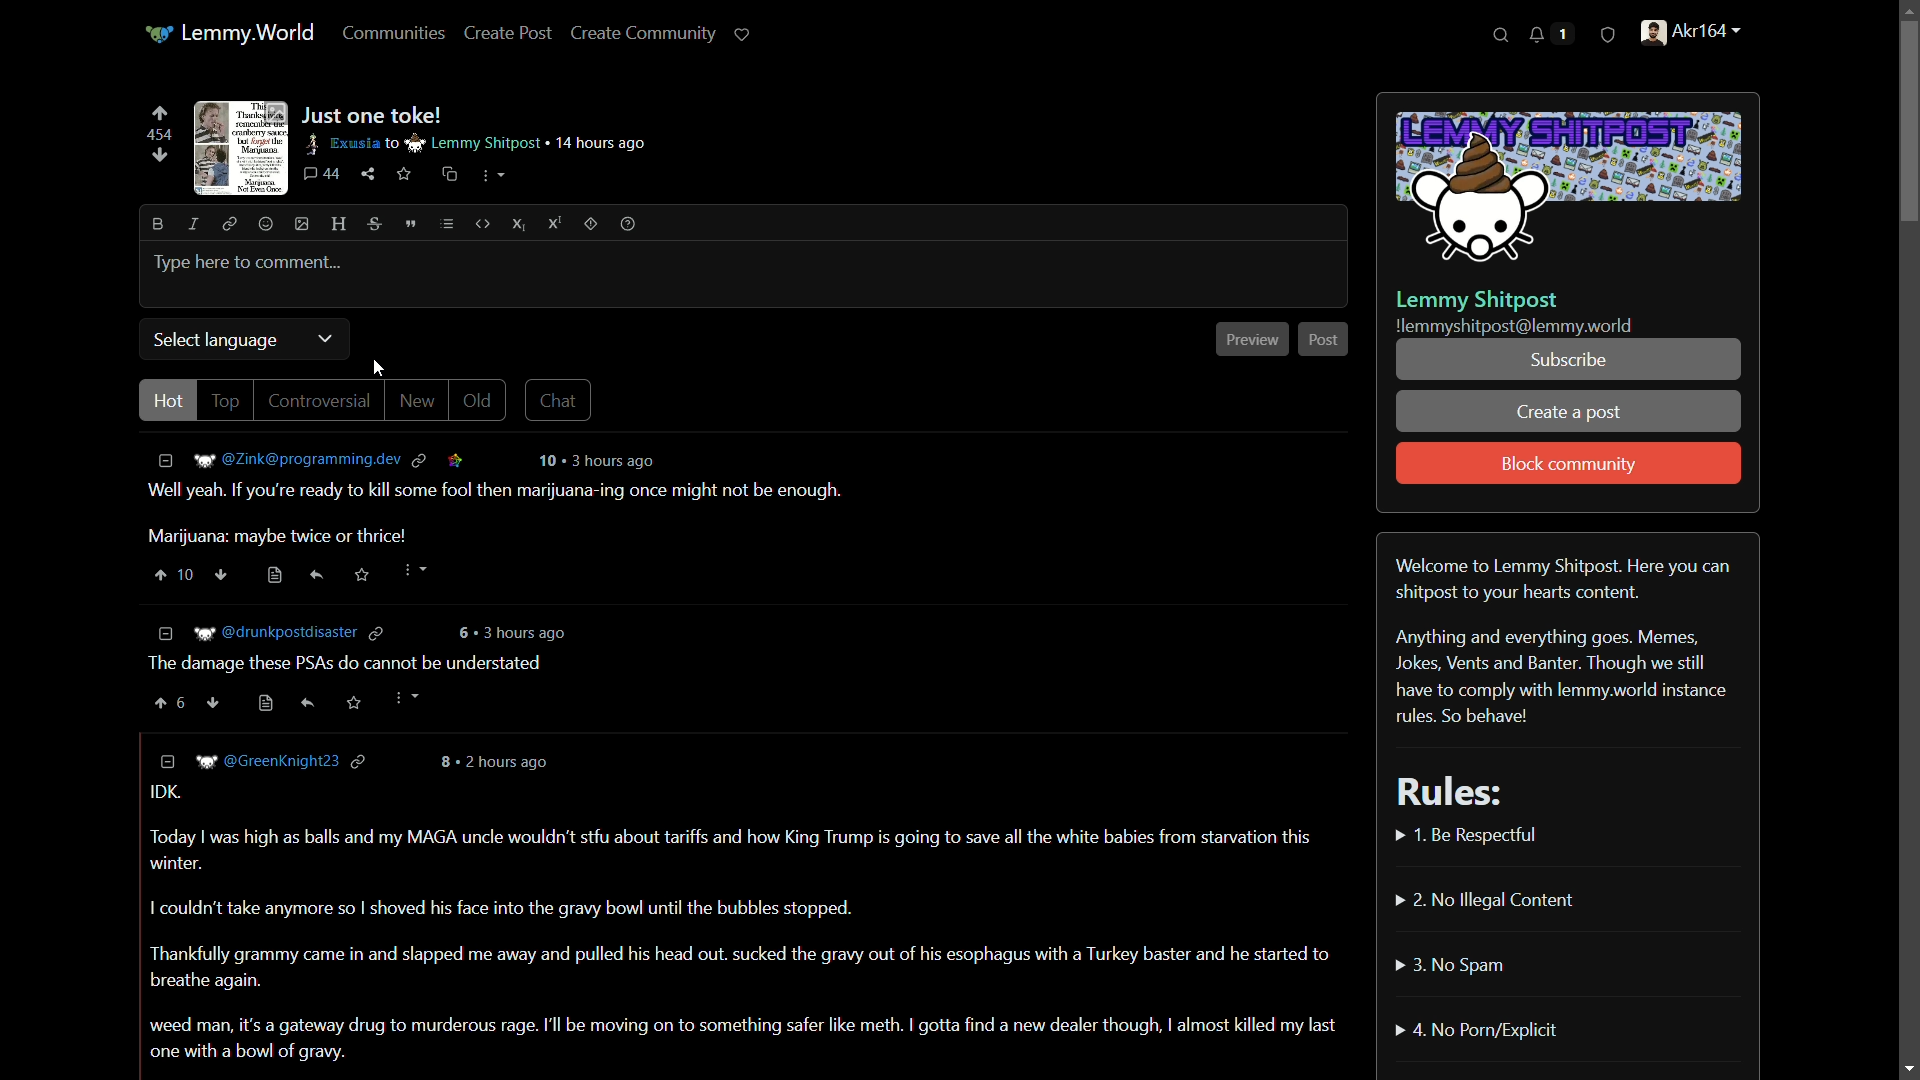  Describe the element at coordinates (1606, 35) in the screenshot. I see `security` at that location.